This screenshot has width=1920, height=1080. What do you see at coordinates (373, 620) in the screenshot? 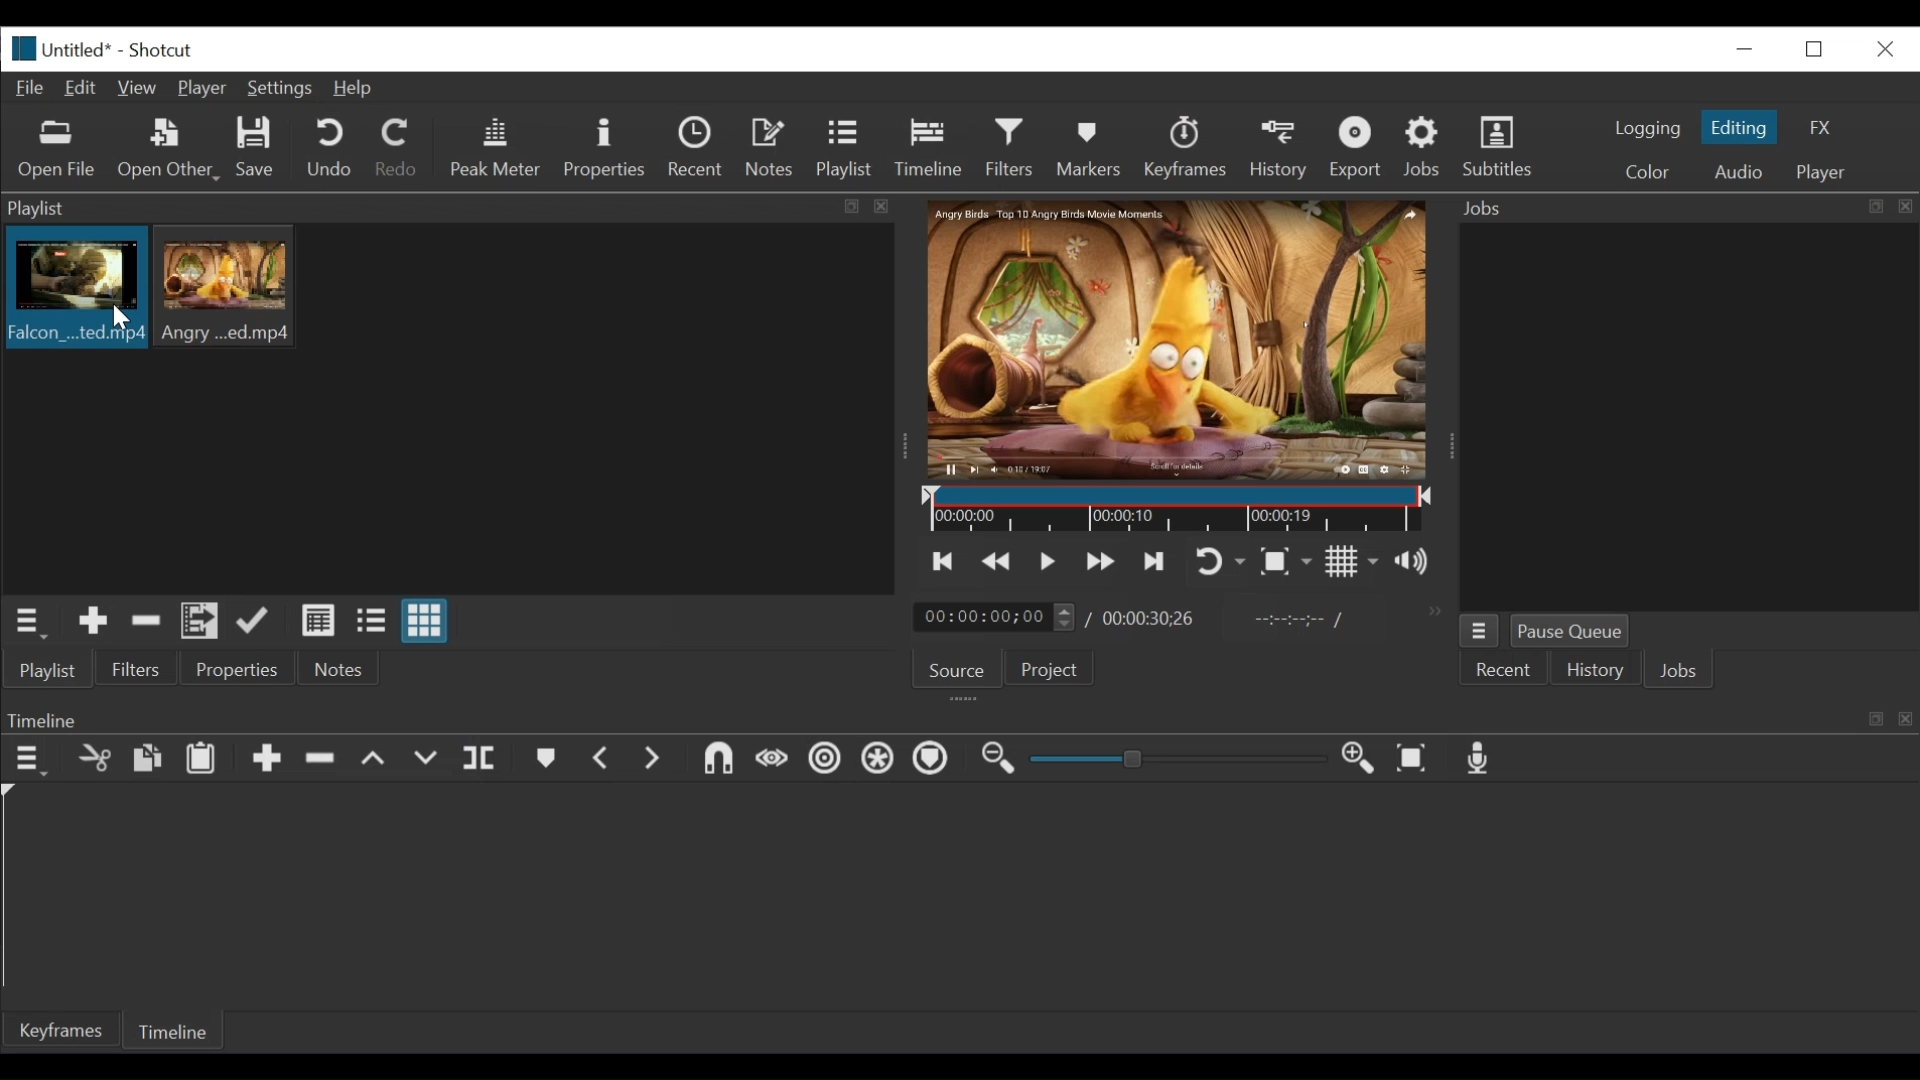
I see `view as files` at bounding box center [373, 620].